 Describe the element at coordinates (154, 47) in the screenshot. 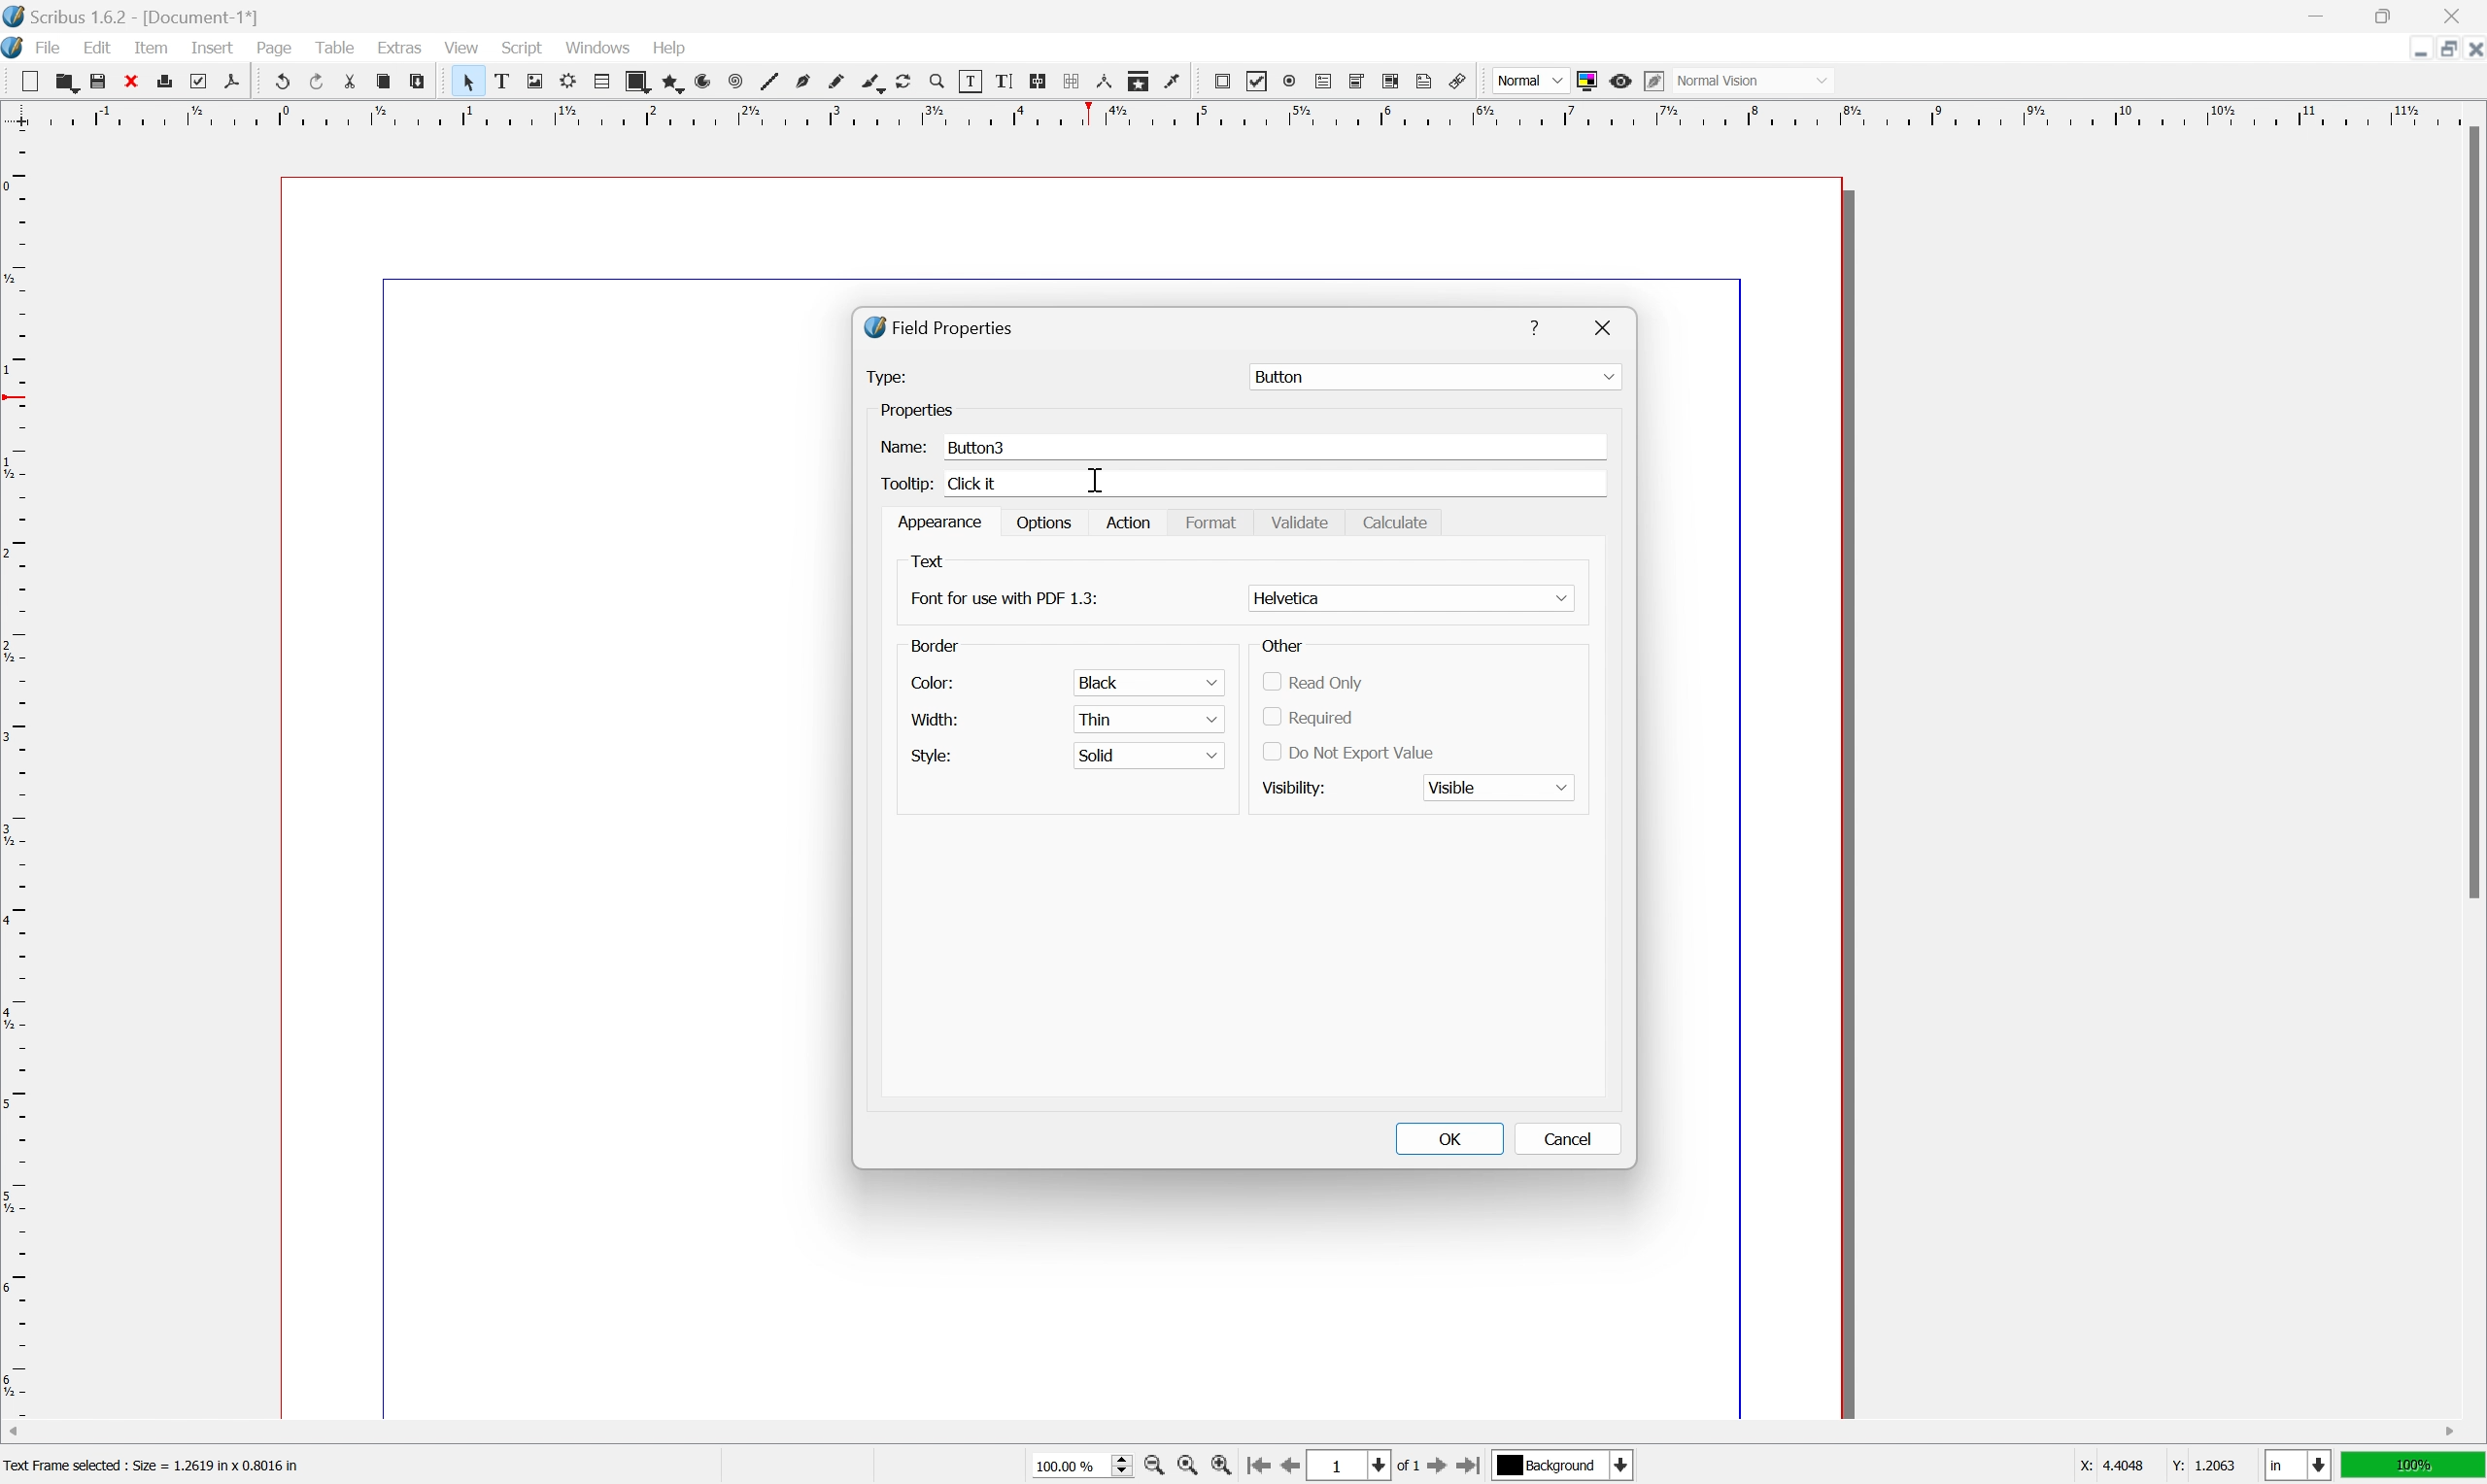

I see `item` at that location.